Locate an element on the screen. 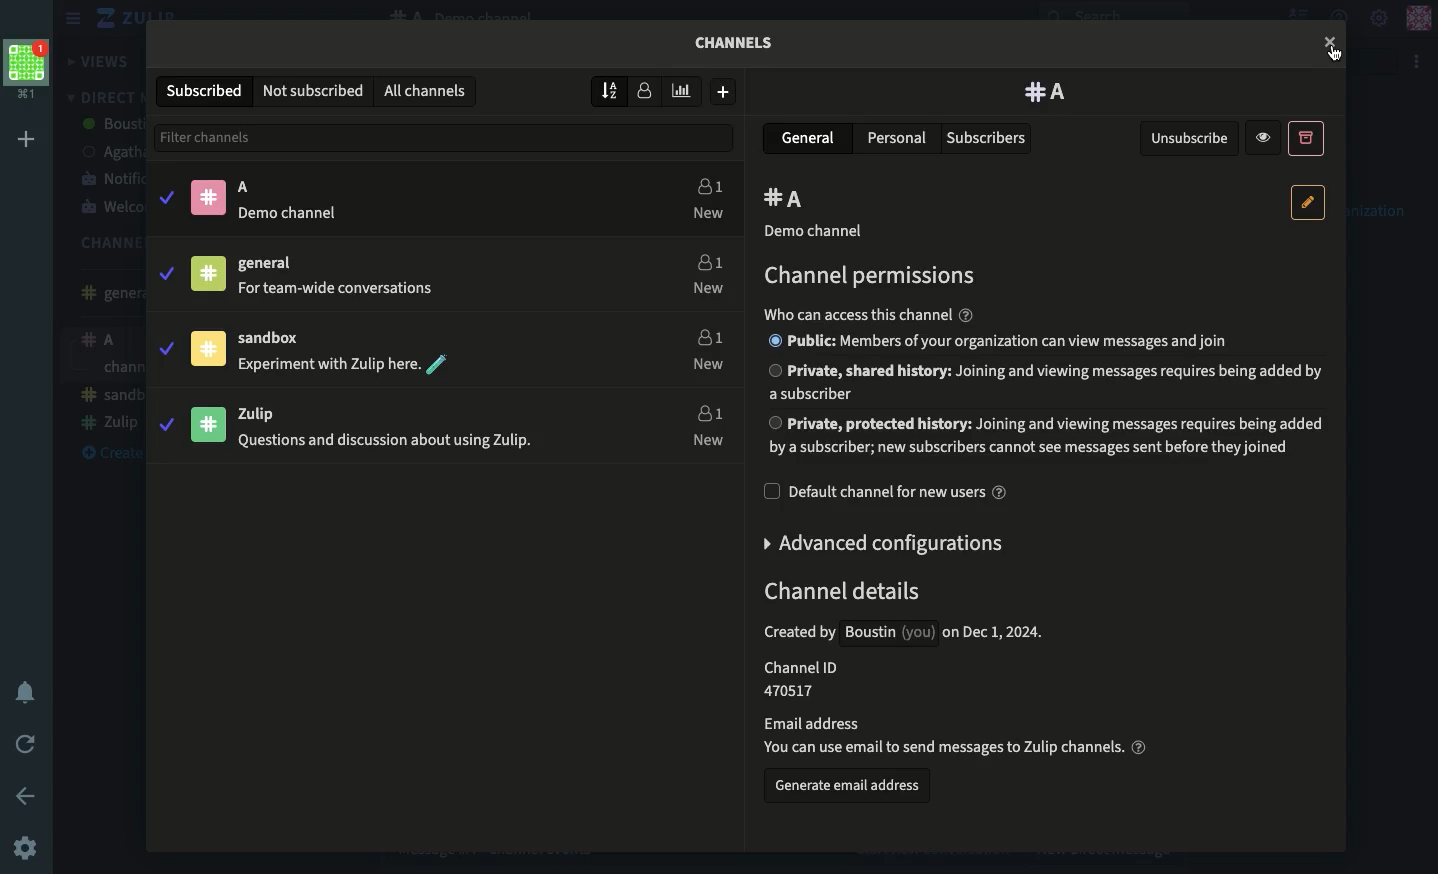 This screenshot has width=1438, height=874. Notification bot is located at coordinates (110, 178).